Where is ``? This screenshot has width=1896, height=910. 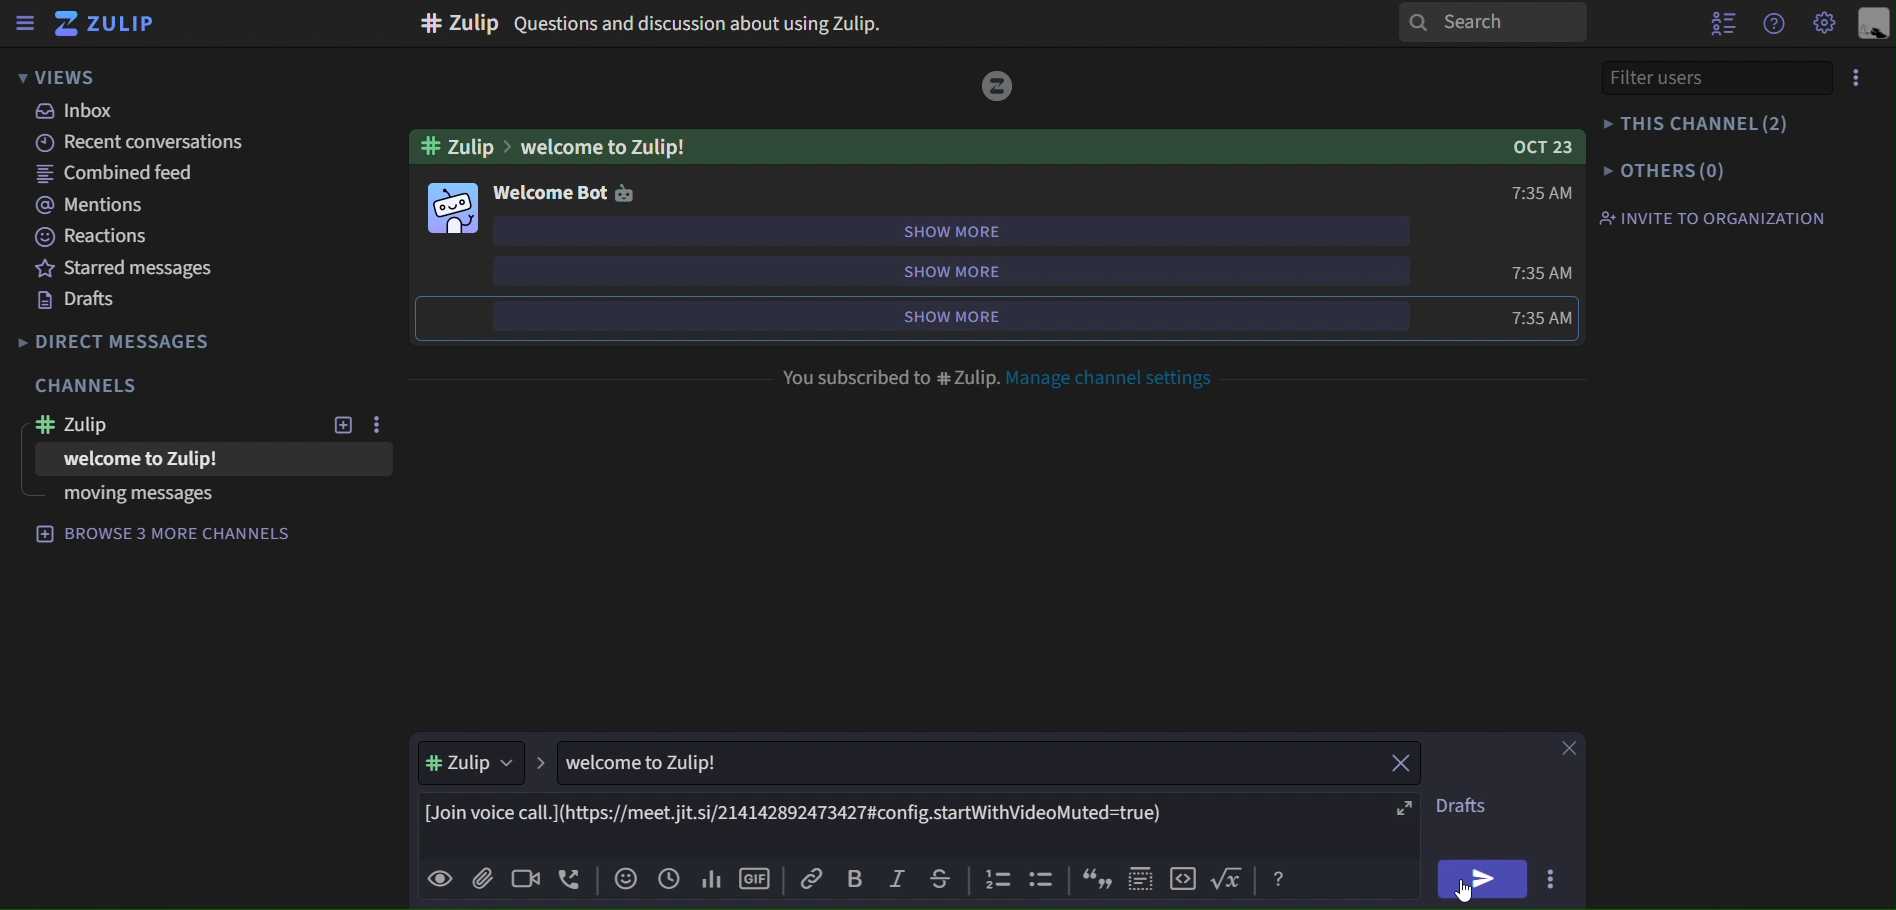
 is located at coordinates (453, 210).